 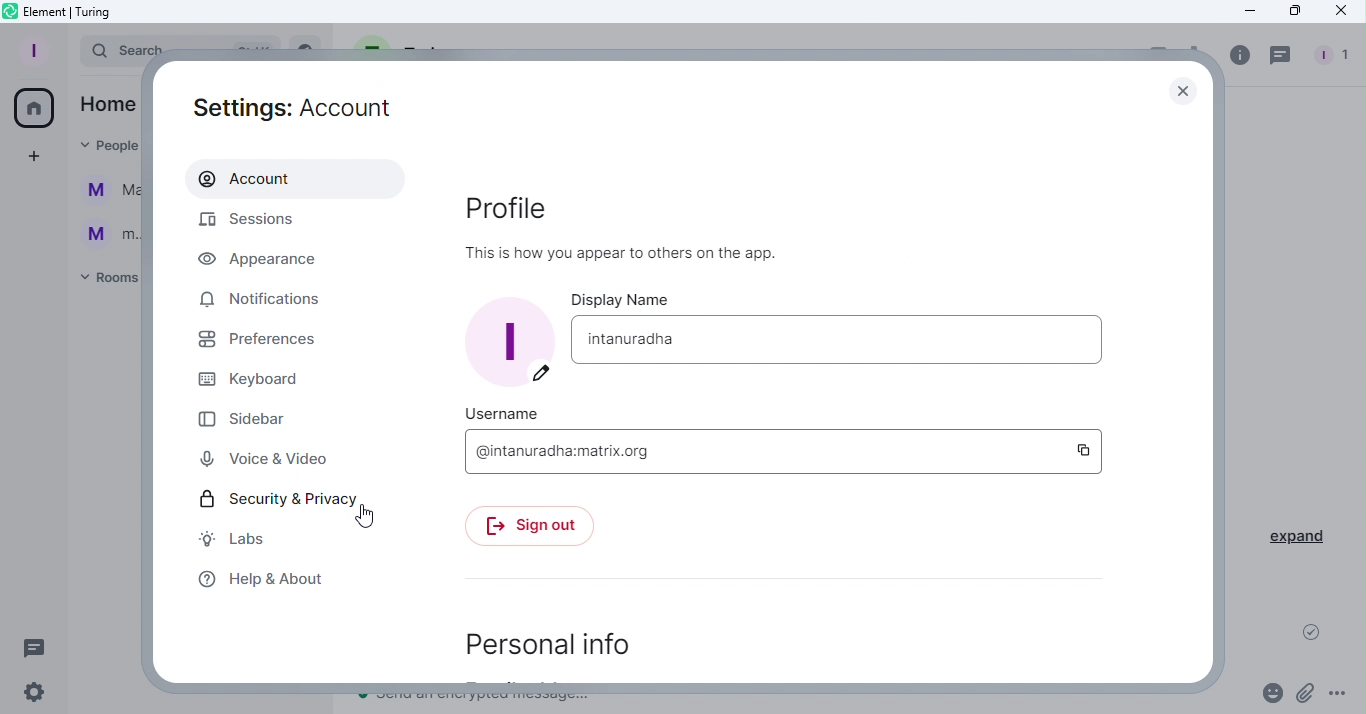 I want to click on Threads, so click(x=38, y=647).